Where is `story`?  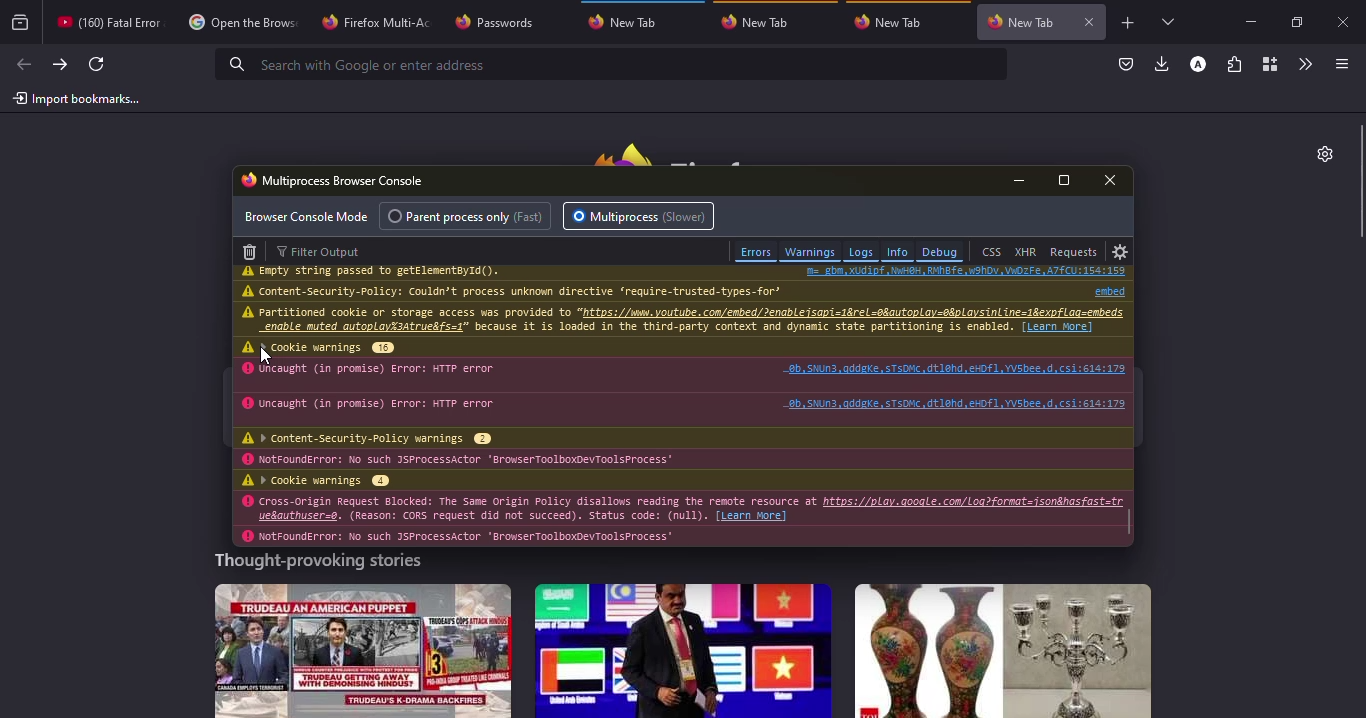 story is located at coordinates (363, 650).